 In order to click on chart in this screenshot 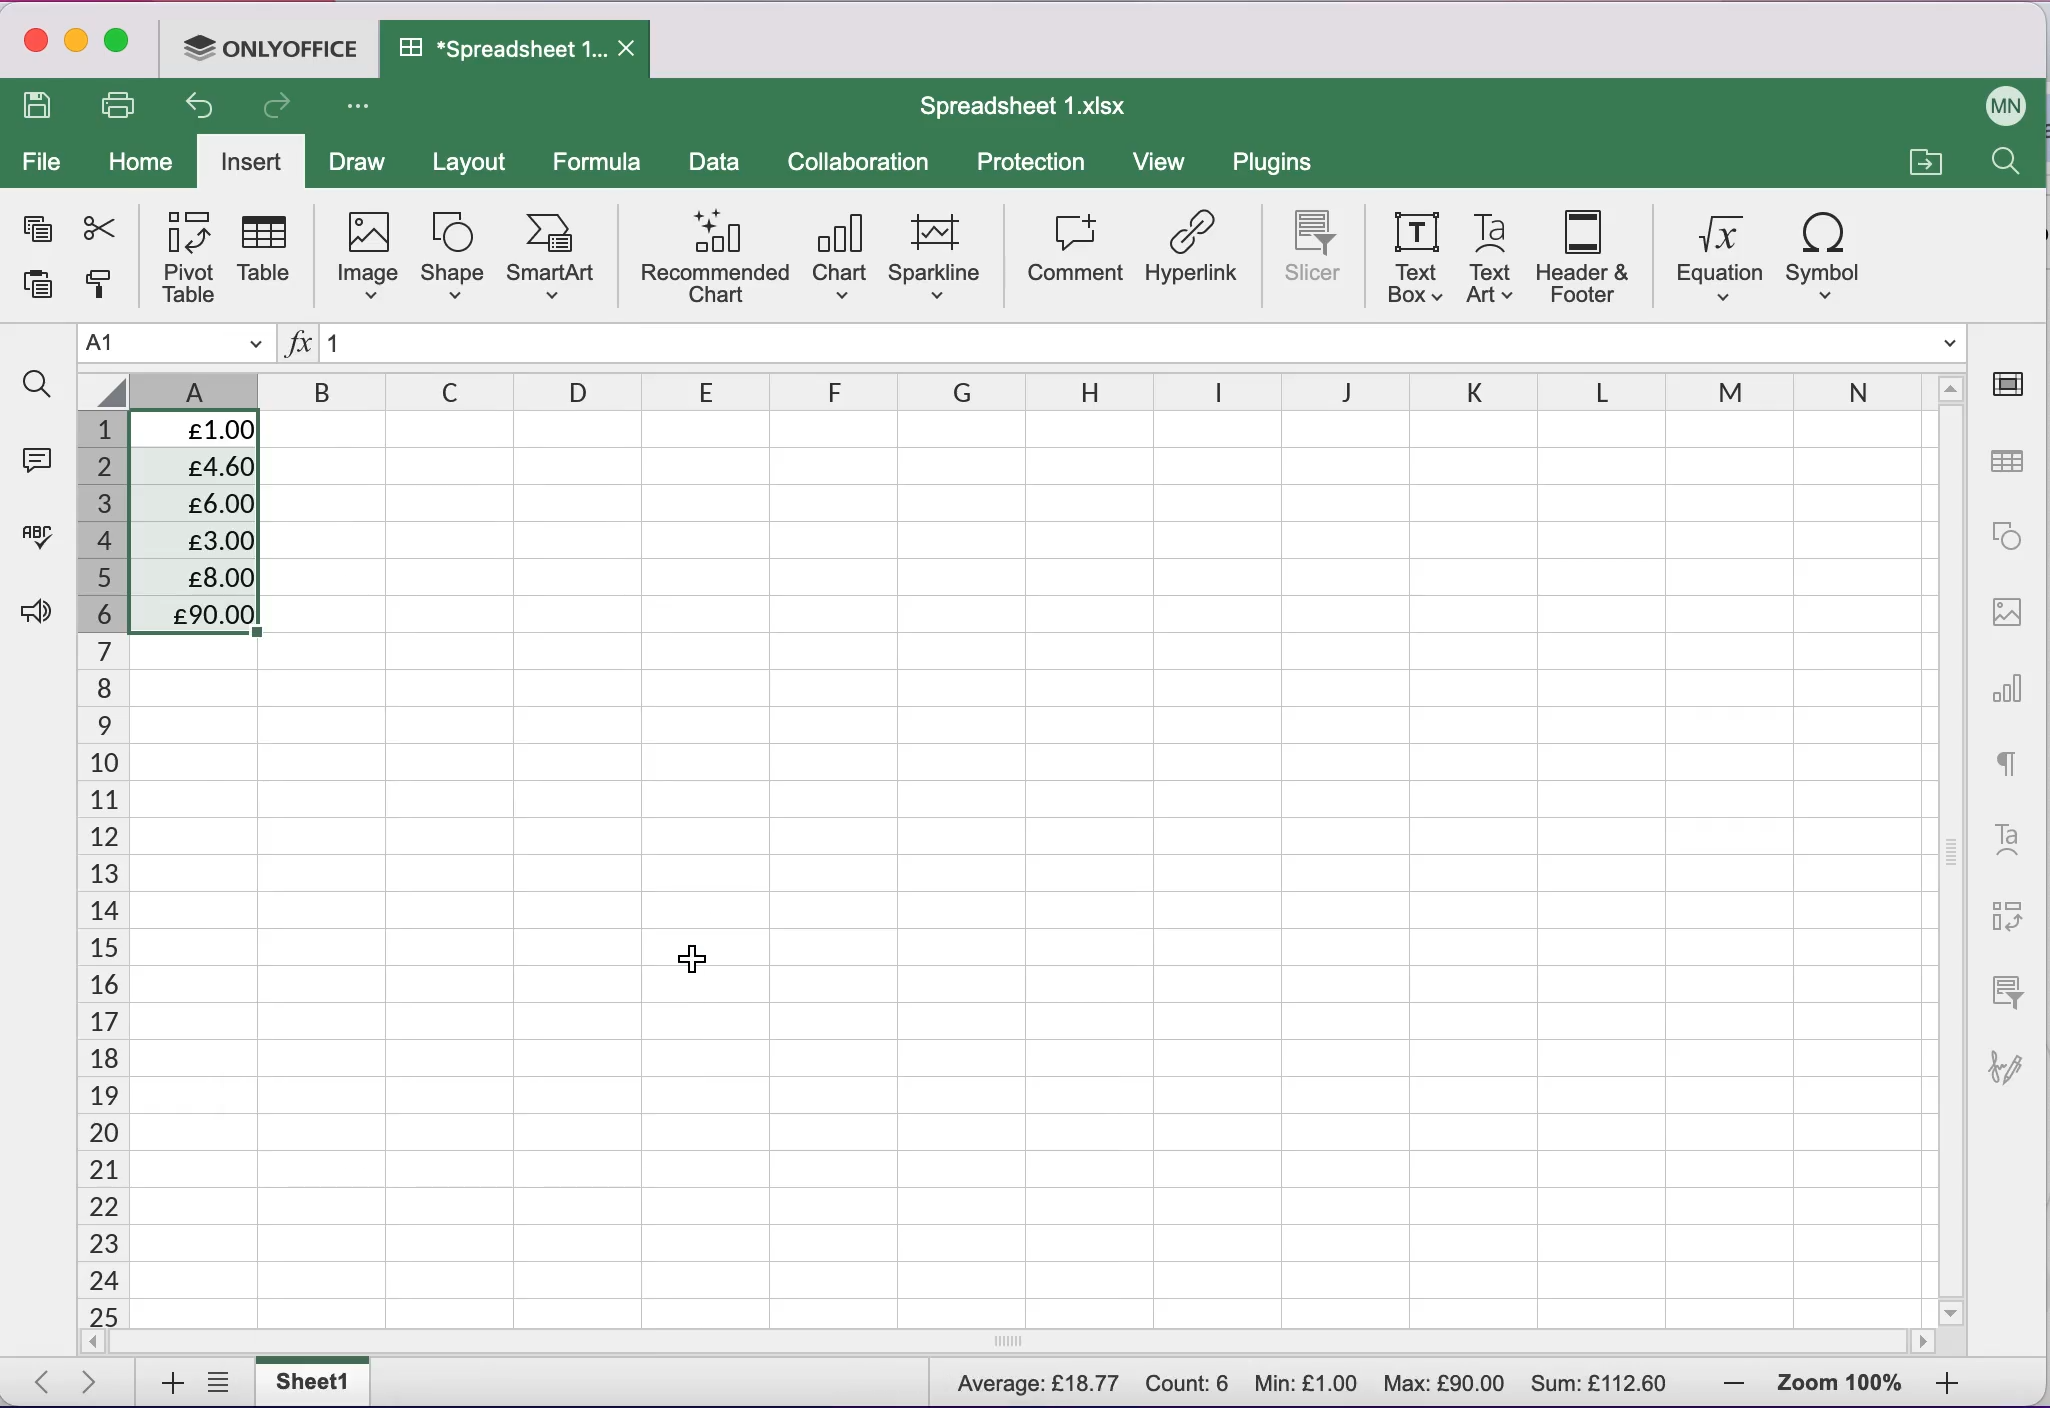, I will do `click(839, 260)`.